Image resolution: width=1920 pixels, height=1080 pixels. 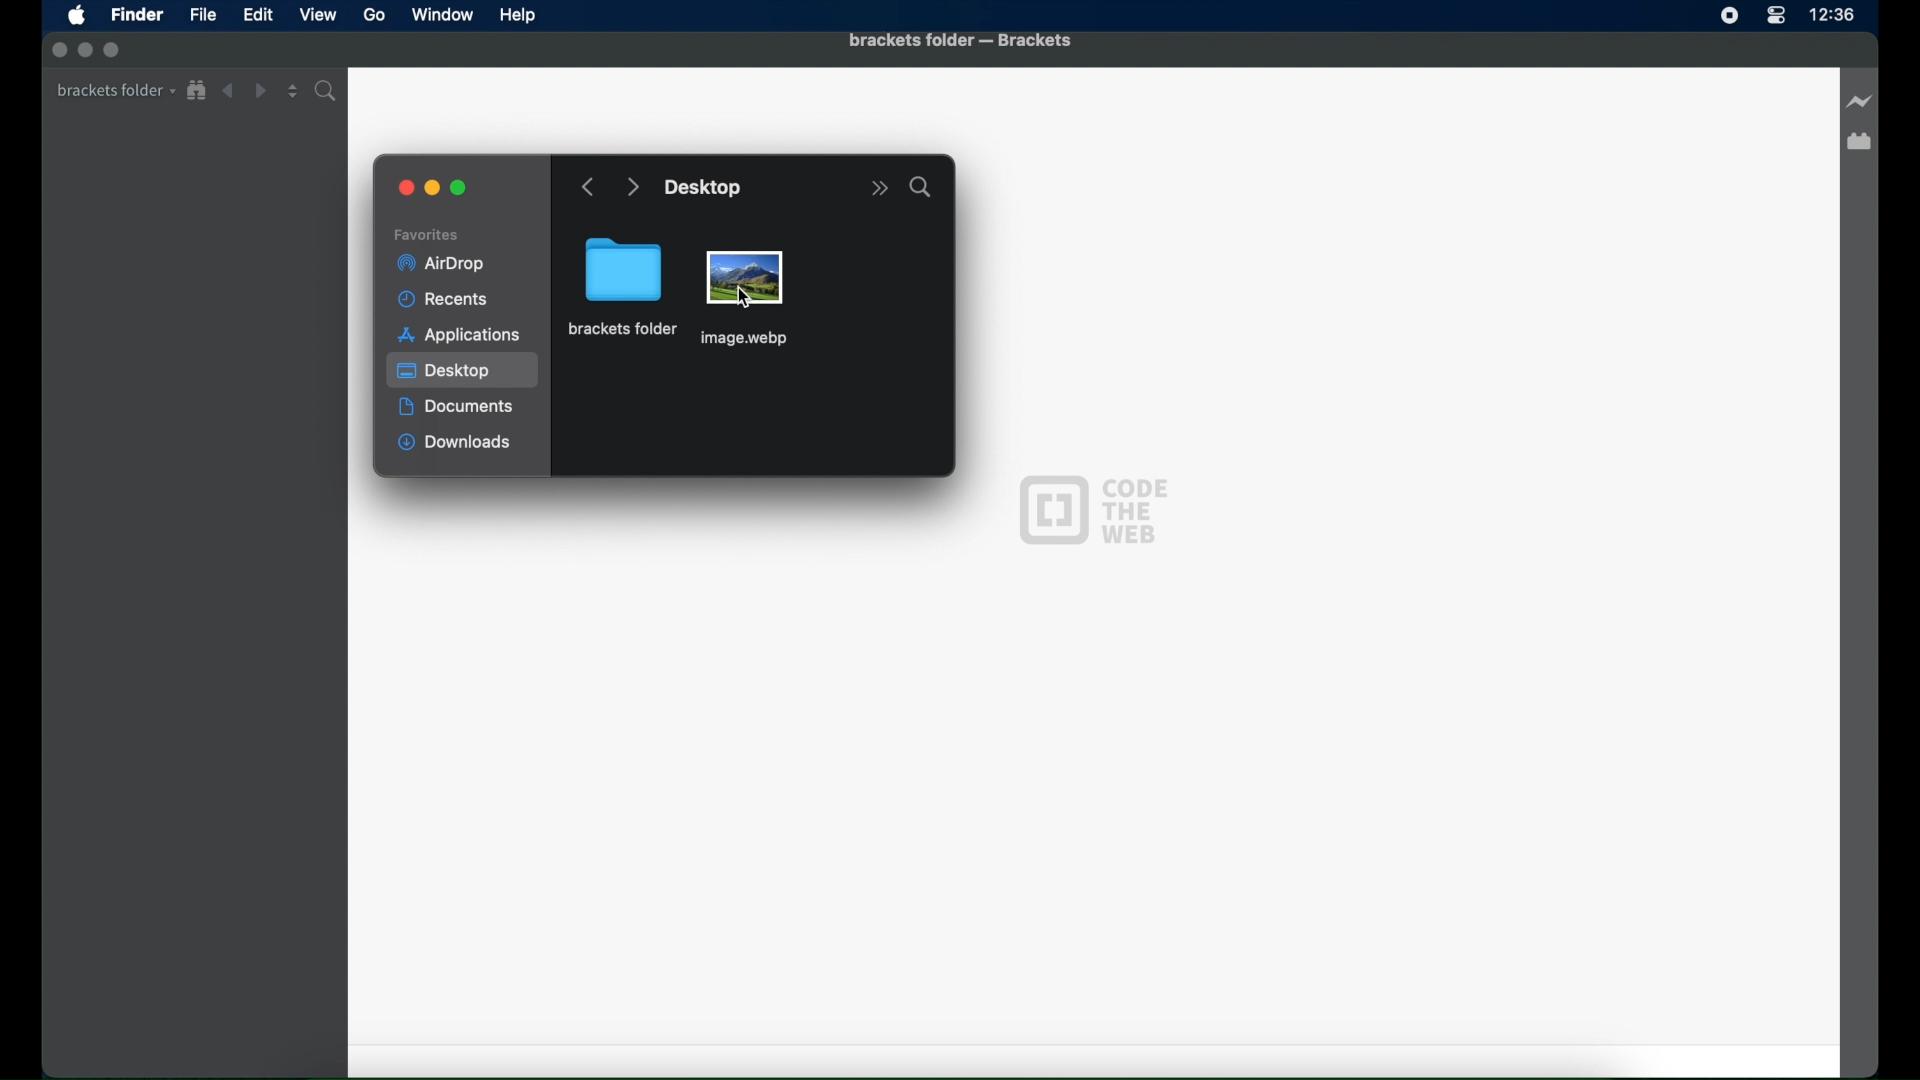 What do you see at coordinates (433, 189) in the screenshot?
I see `minimize` at bounding box center [433, 189].